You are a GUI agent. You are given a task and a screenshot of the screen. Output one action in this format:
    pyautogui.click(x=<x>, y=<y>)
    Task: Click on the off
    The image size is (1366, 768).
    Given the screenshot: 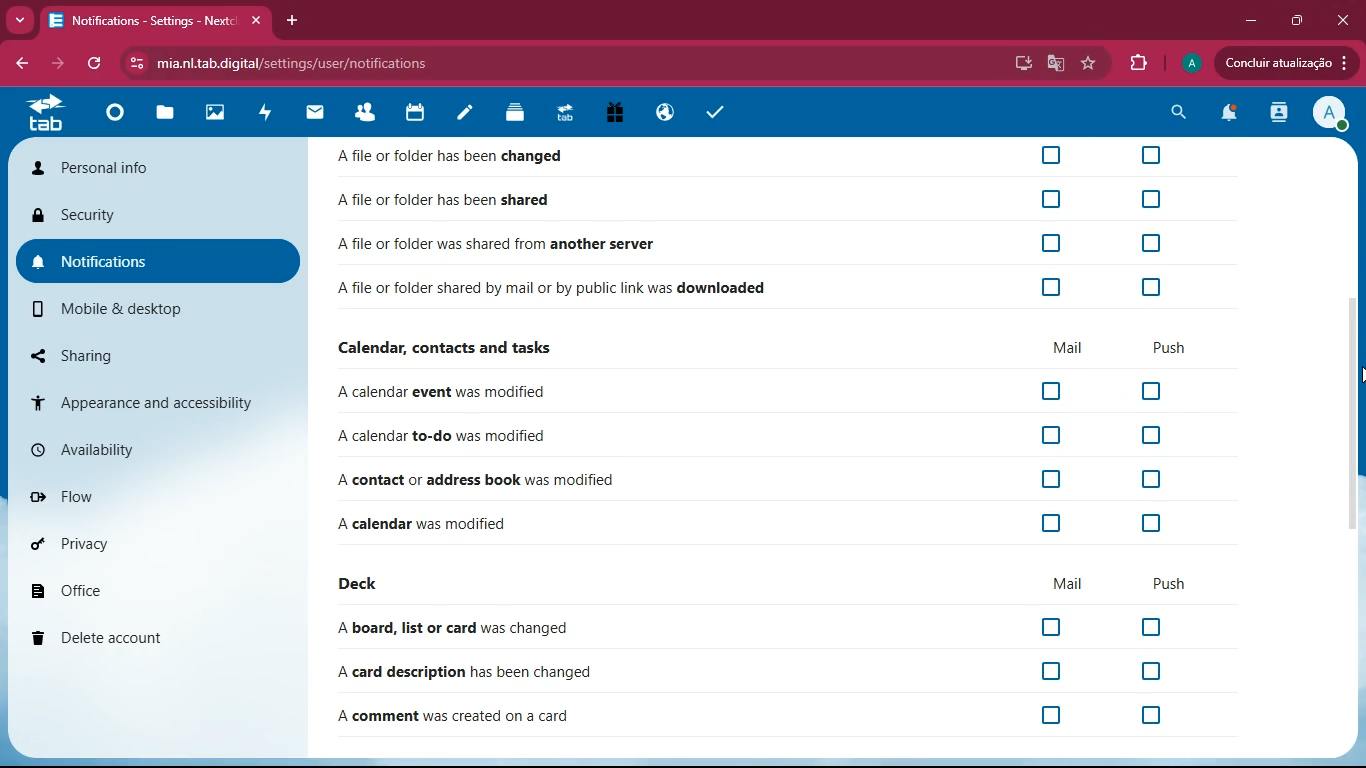 What is the action you would take?
    pyautogui.click(x=1050, y=437)
    